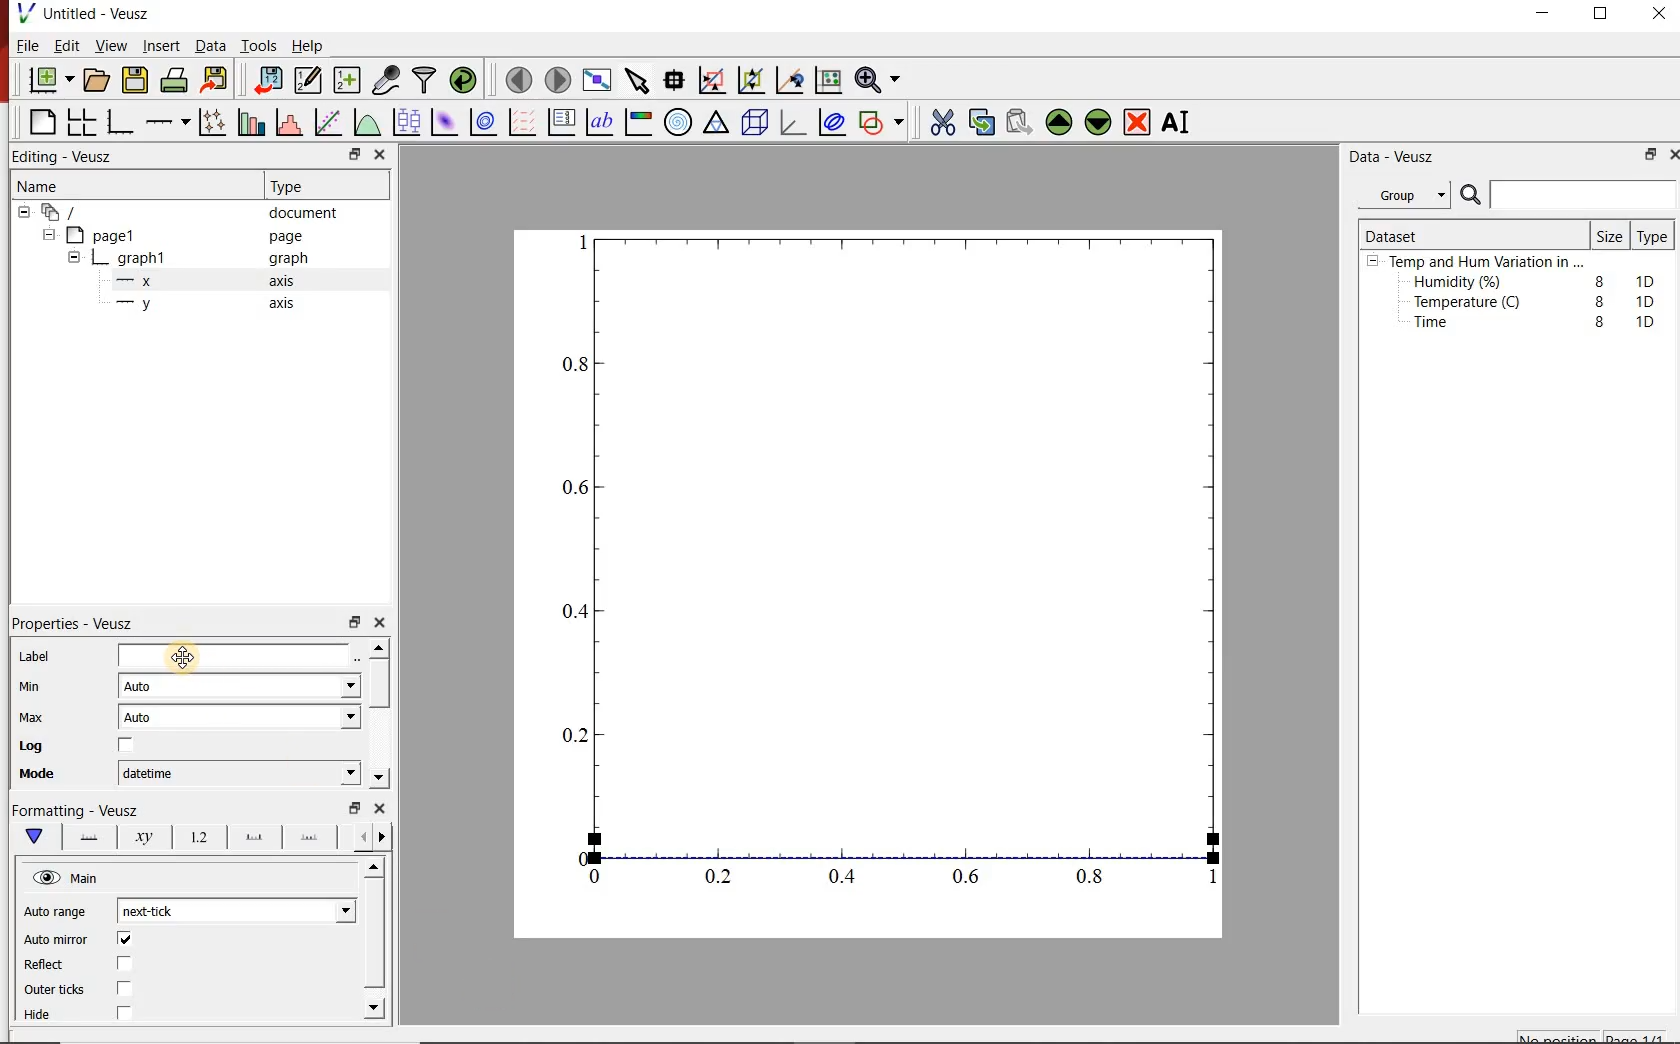 This screenshot has width=1680, height=1044. I want to click on close, so click(382, 810).